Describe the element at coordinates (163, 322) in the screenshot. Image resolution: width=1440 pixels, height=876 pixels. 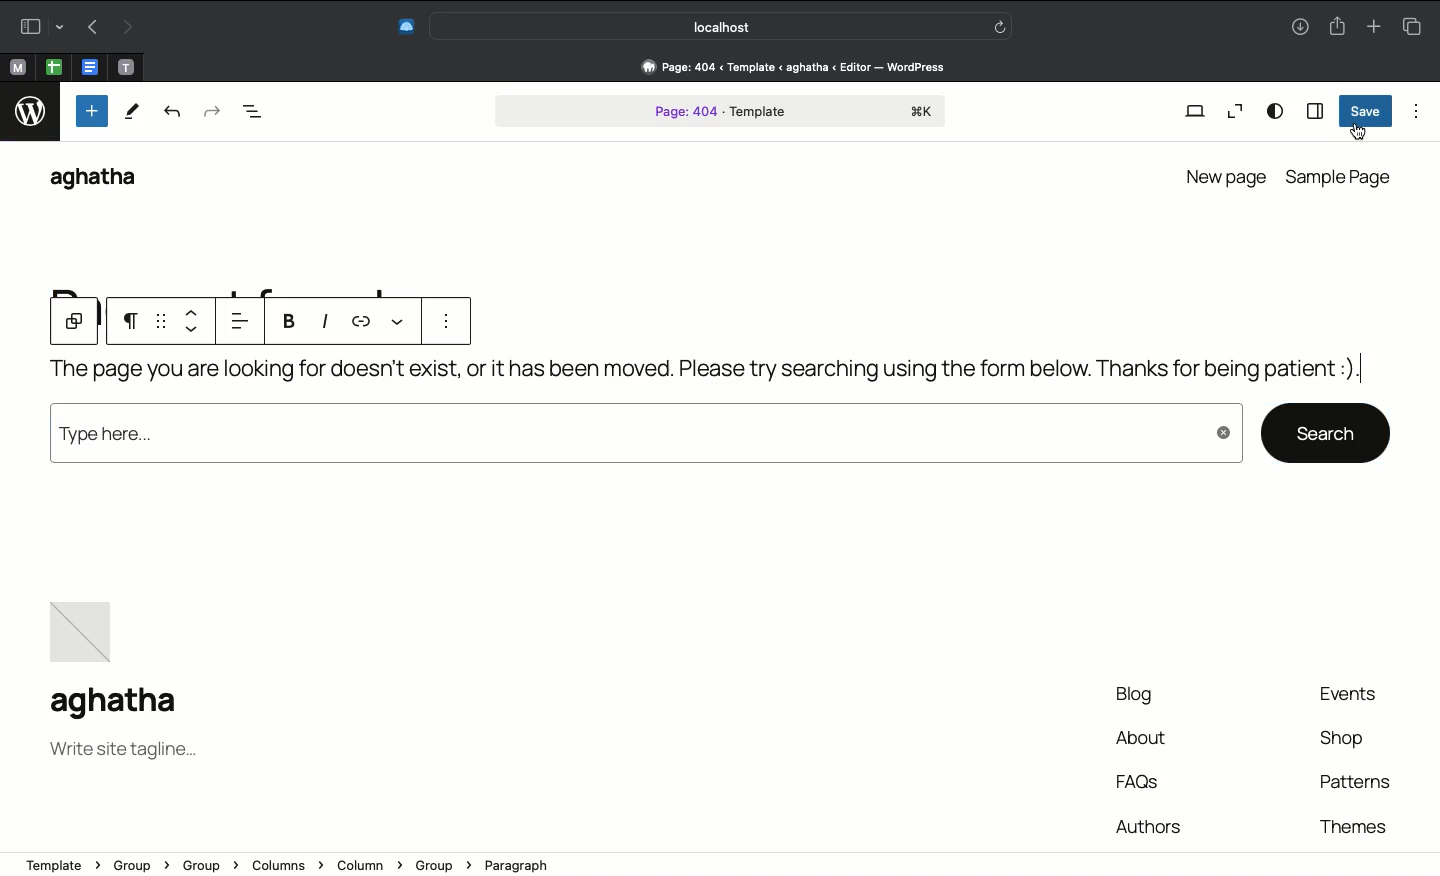
I see `grid` at that location.